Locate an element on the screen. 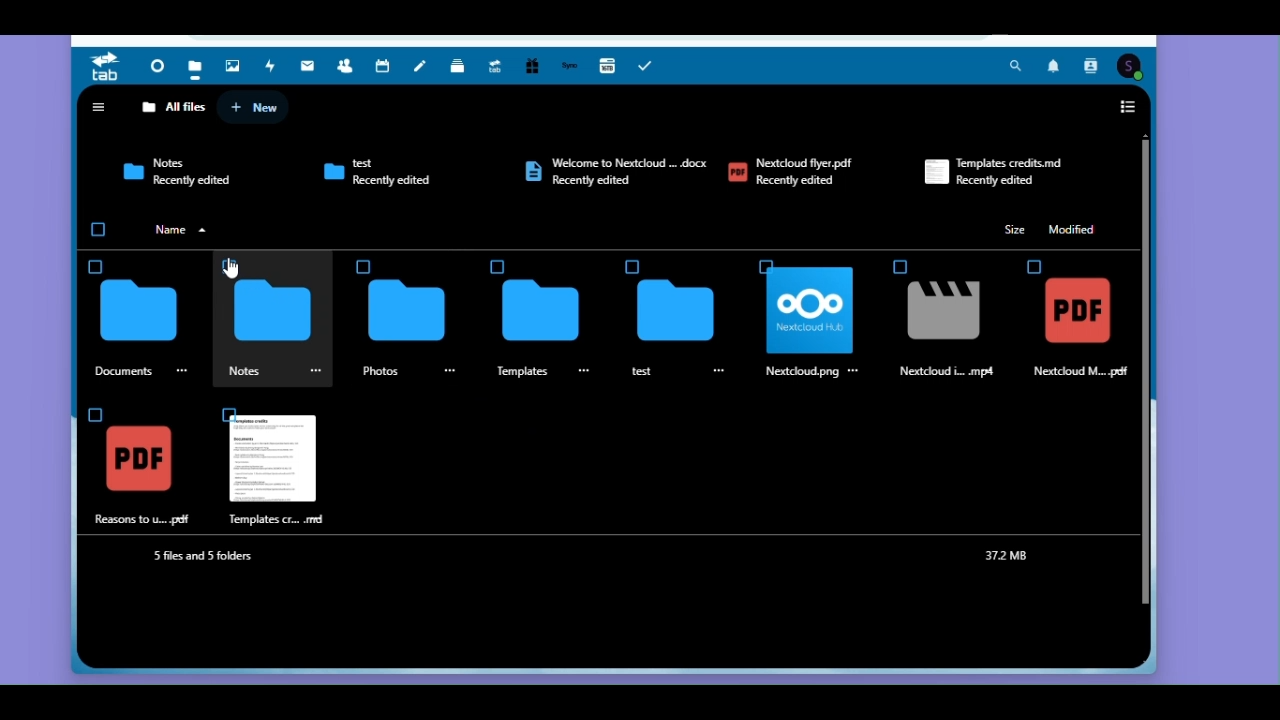 This screenshot has height=720, width=1280. Ellipsis is located at coordinates (721, 371).